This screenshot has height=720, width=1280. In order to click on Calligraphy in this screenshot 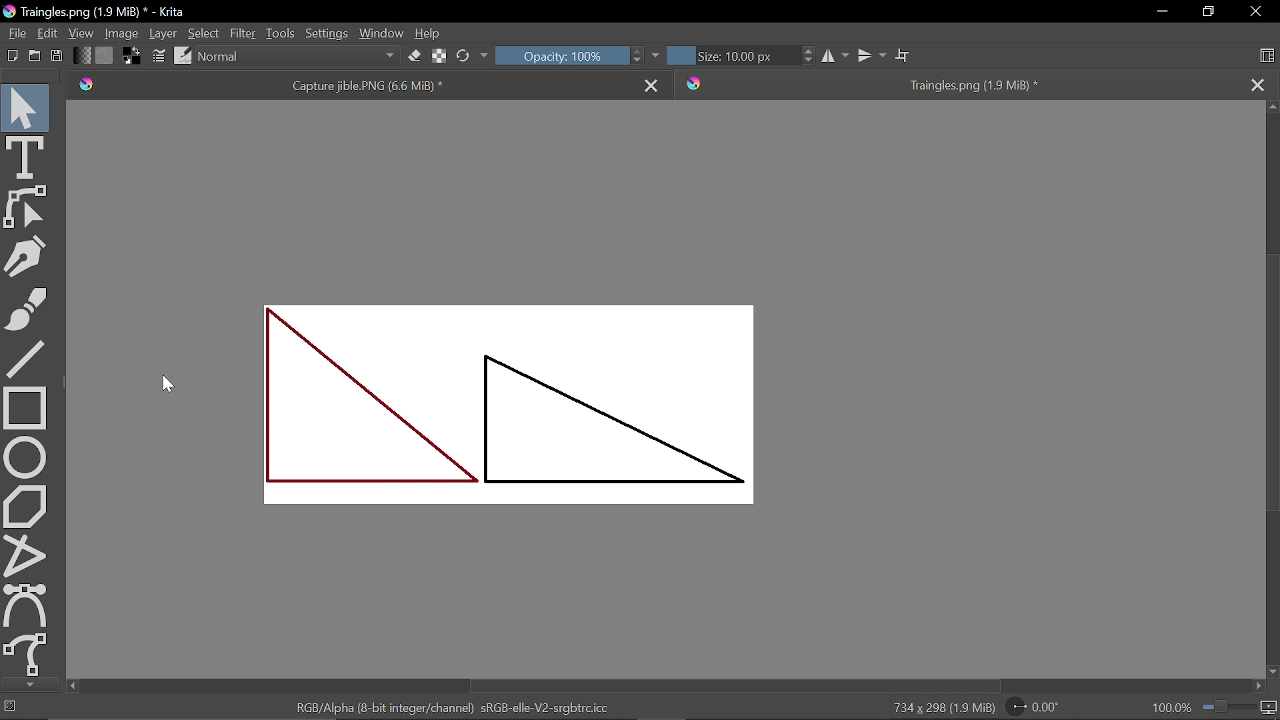, I will do `click(25, 256)`.